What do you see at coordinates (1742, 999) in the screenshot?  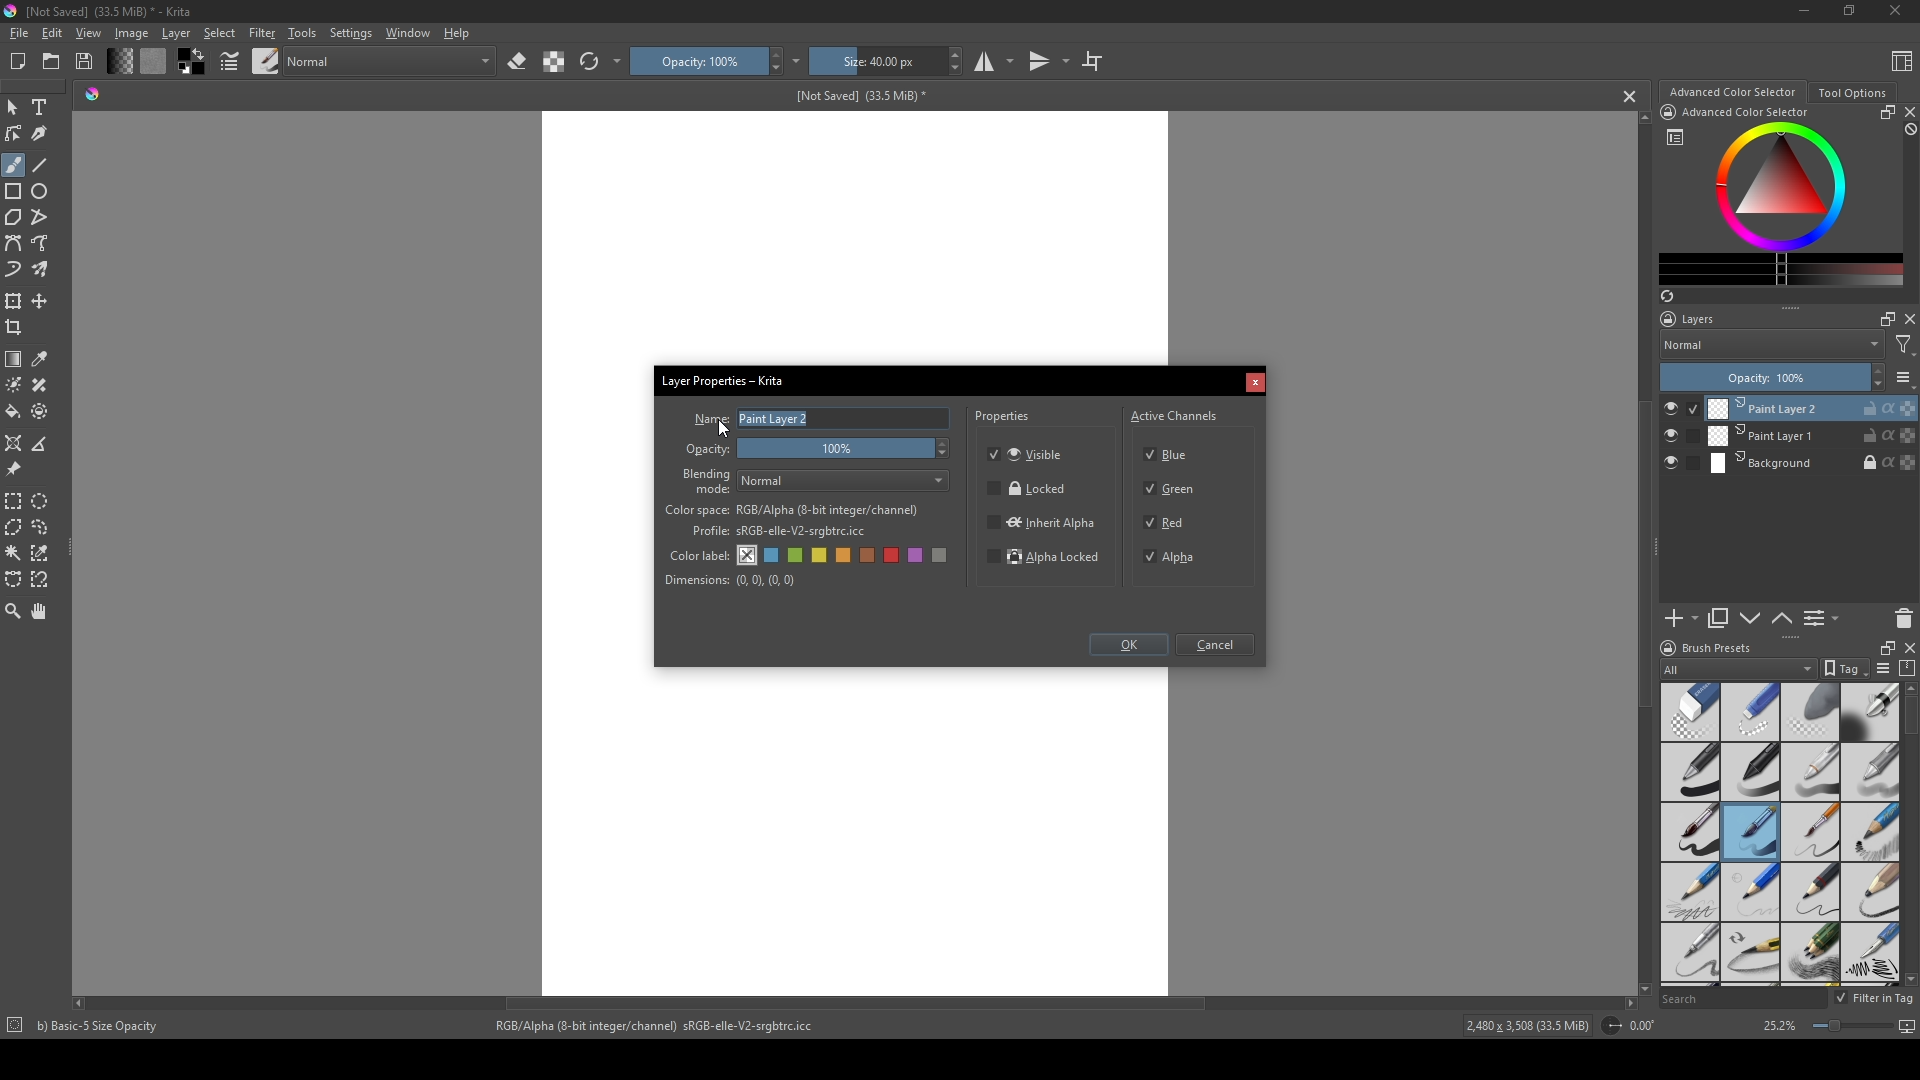 I see `Search` at bounding box center [1742, 999].